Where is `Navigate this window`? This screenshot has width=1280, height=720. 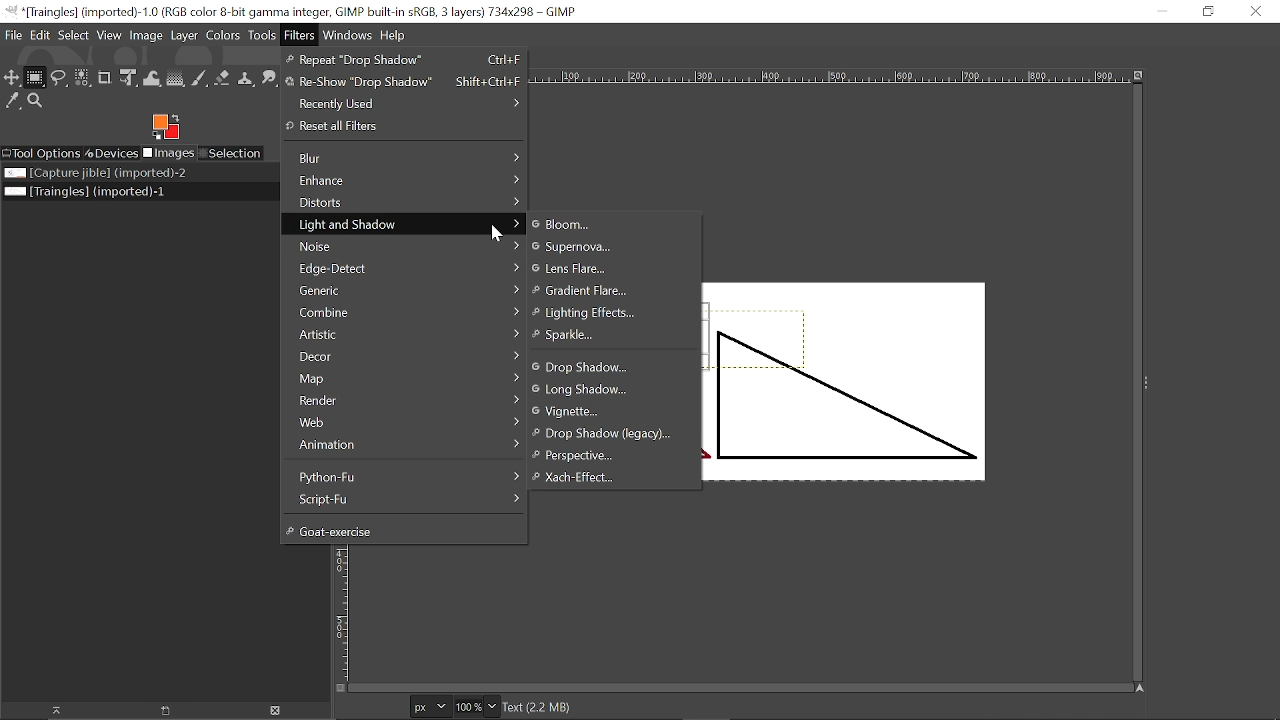 Navigate this window is located at coordinates (1138, 689).